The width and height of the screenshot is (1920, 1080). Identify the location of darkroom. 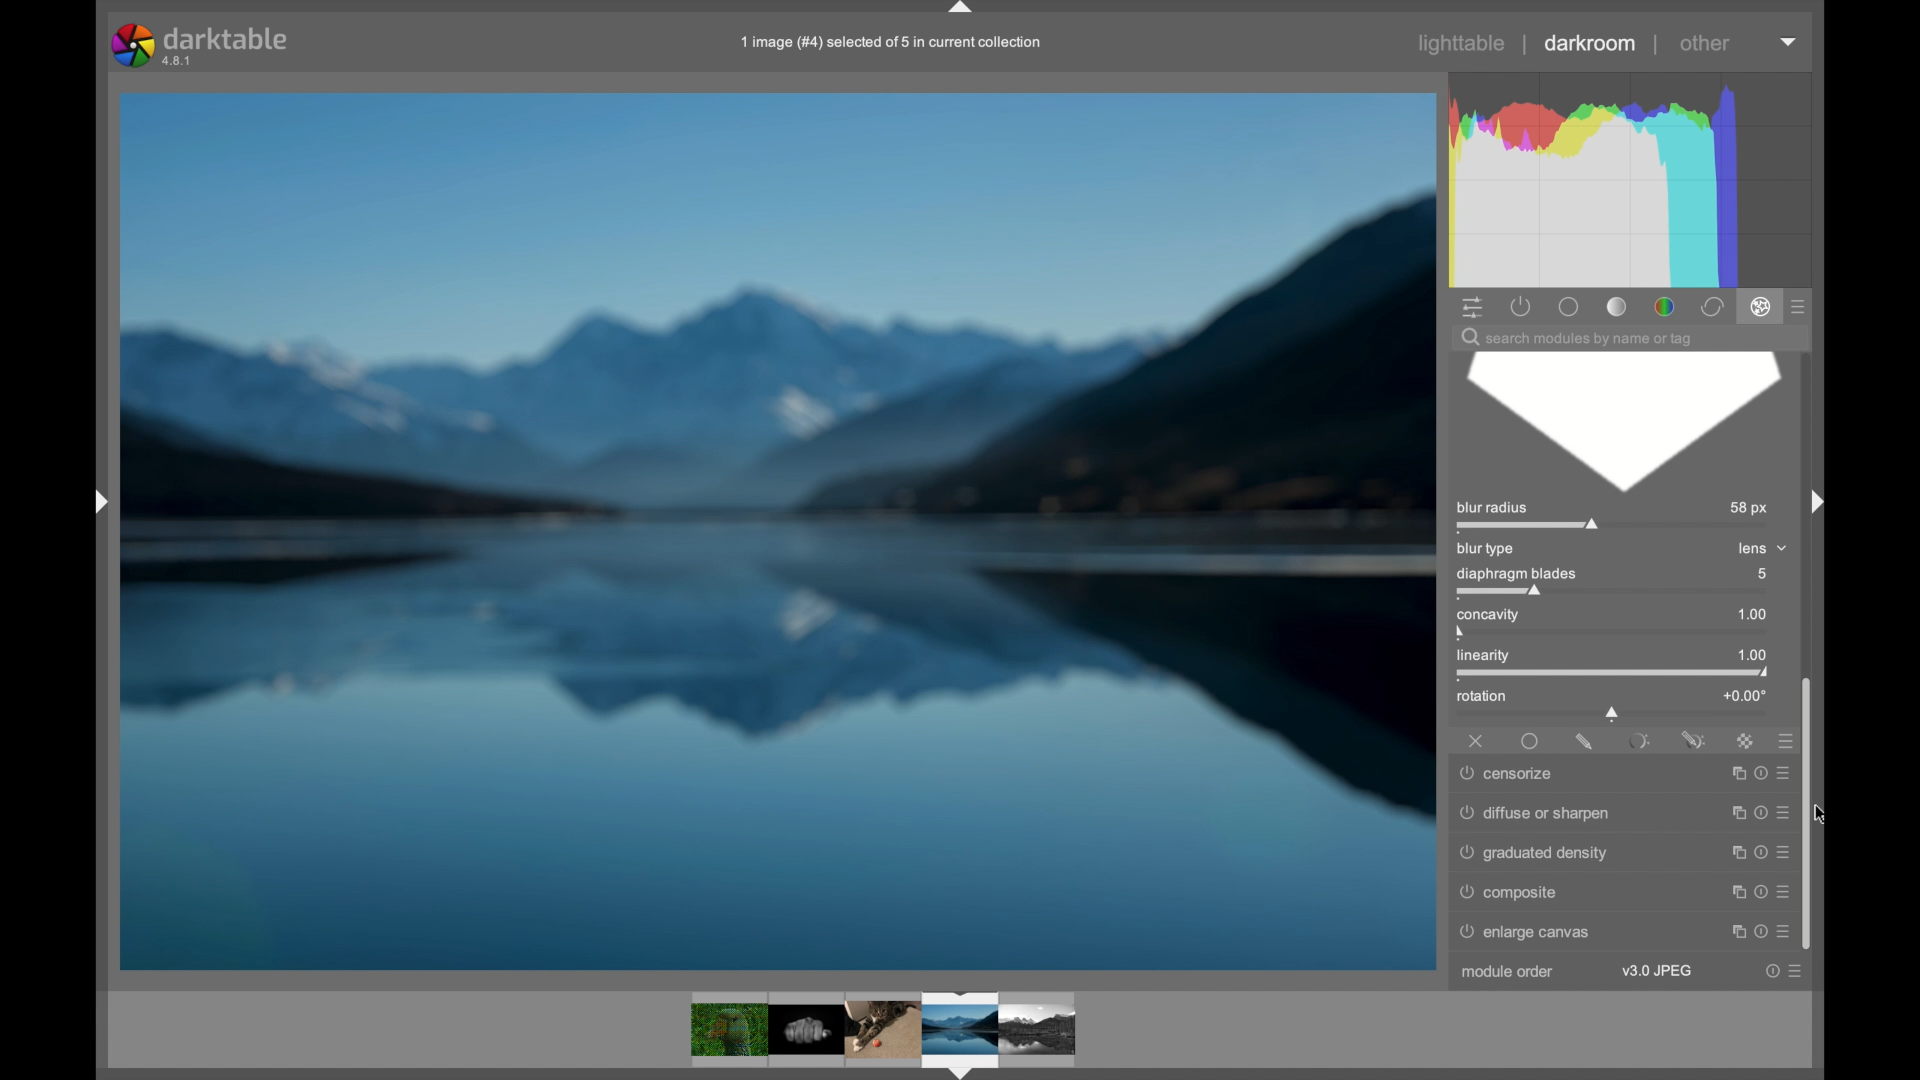
(1591, 43).